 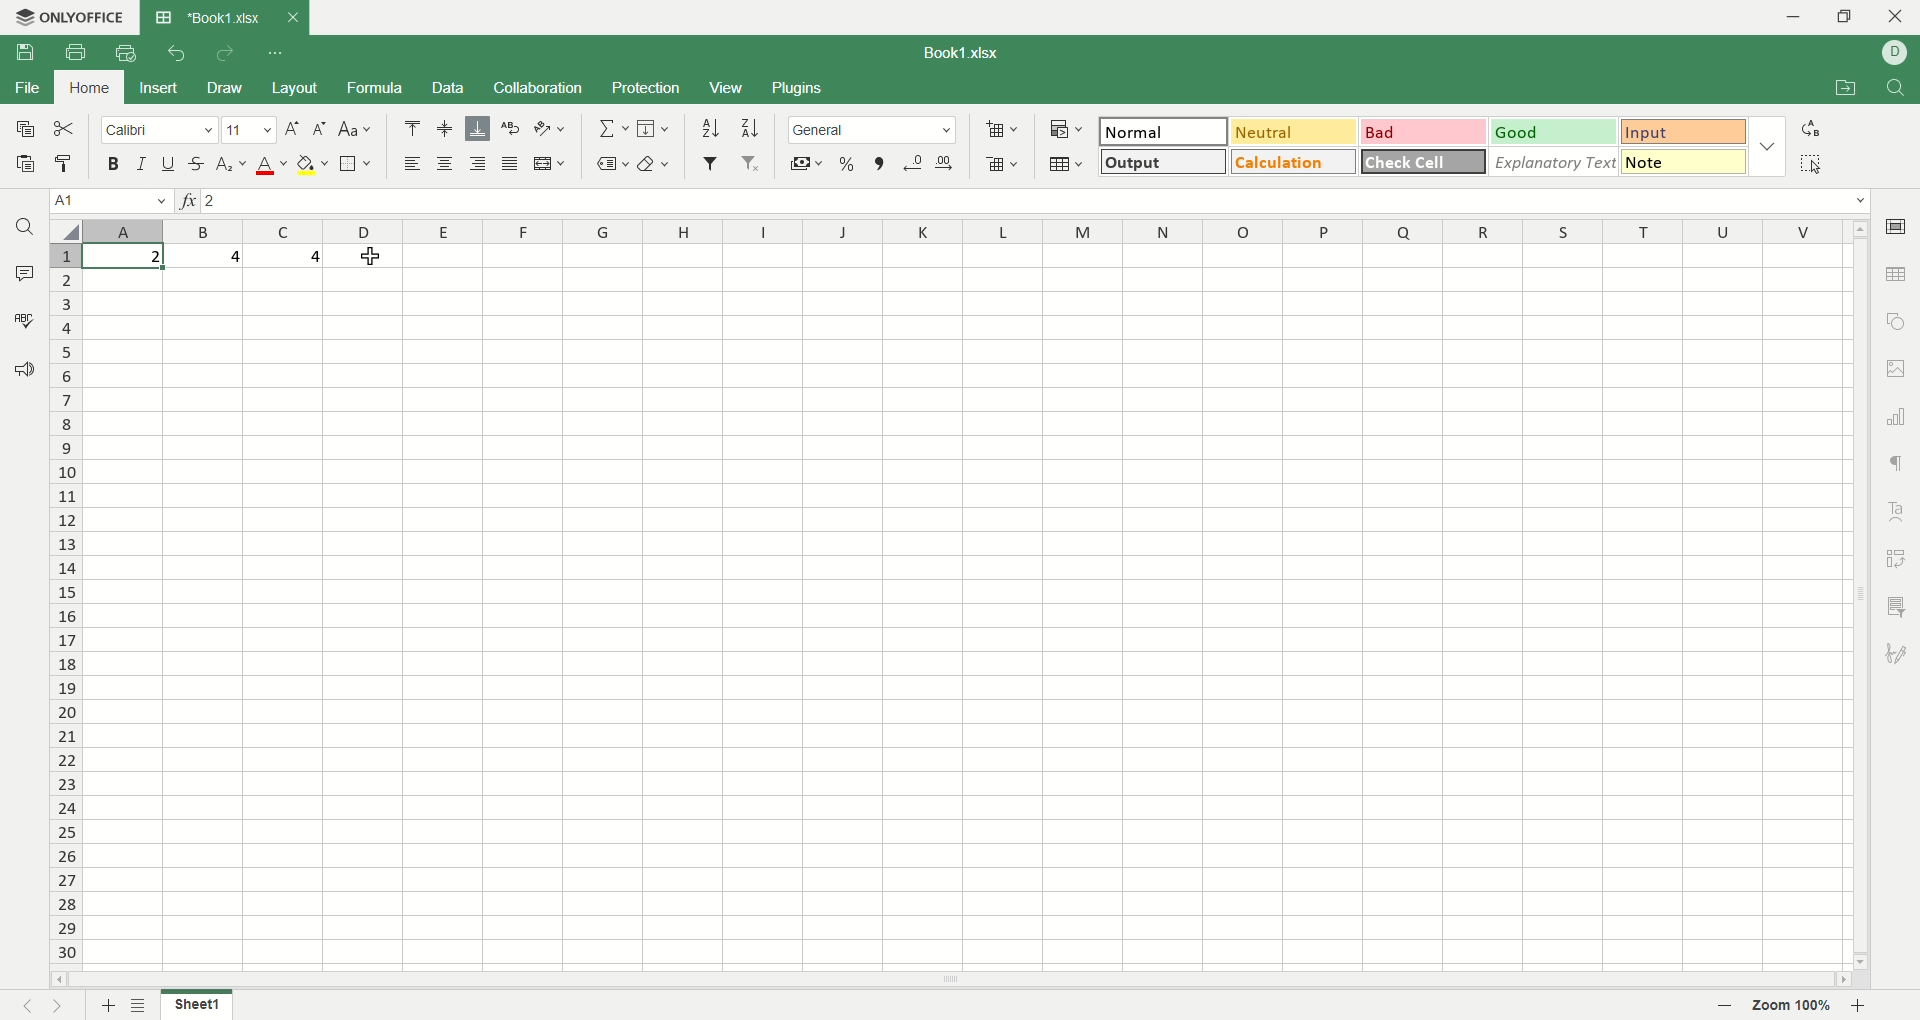 I want to click on align right, so click(x=481, y=164).